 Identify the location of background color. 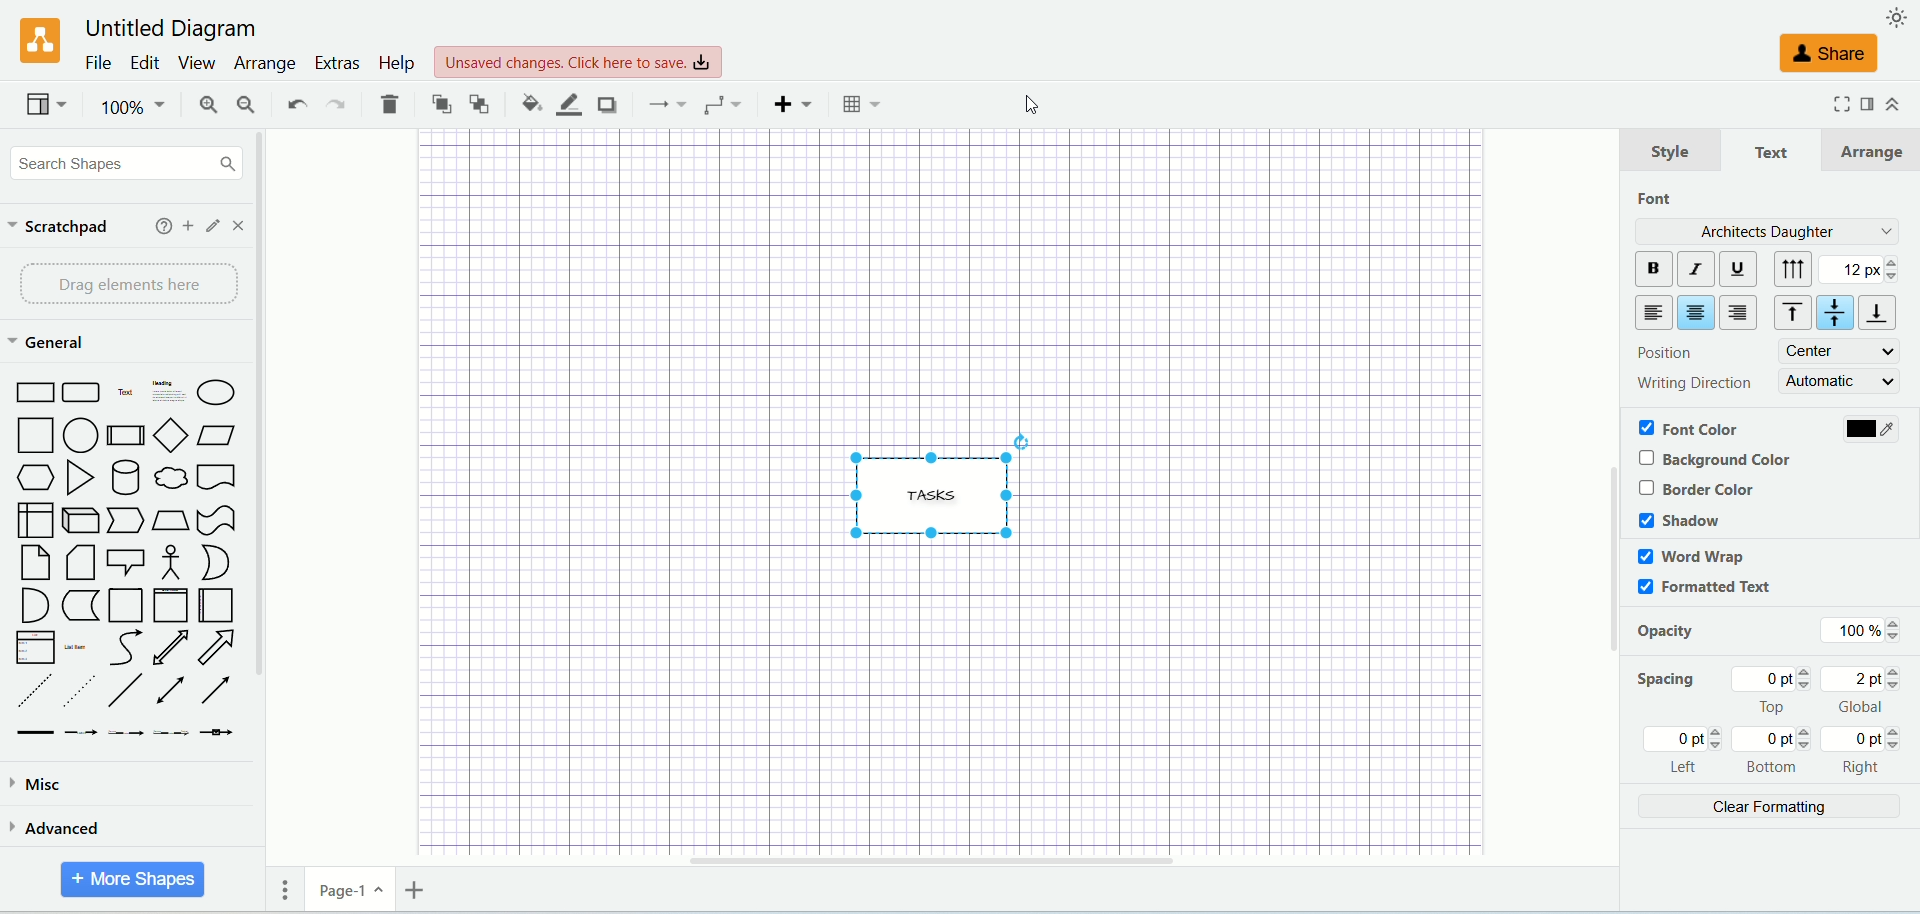
(1721, 458).